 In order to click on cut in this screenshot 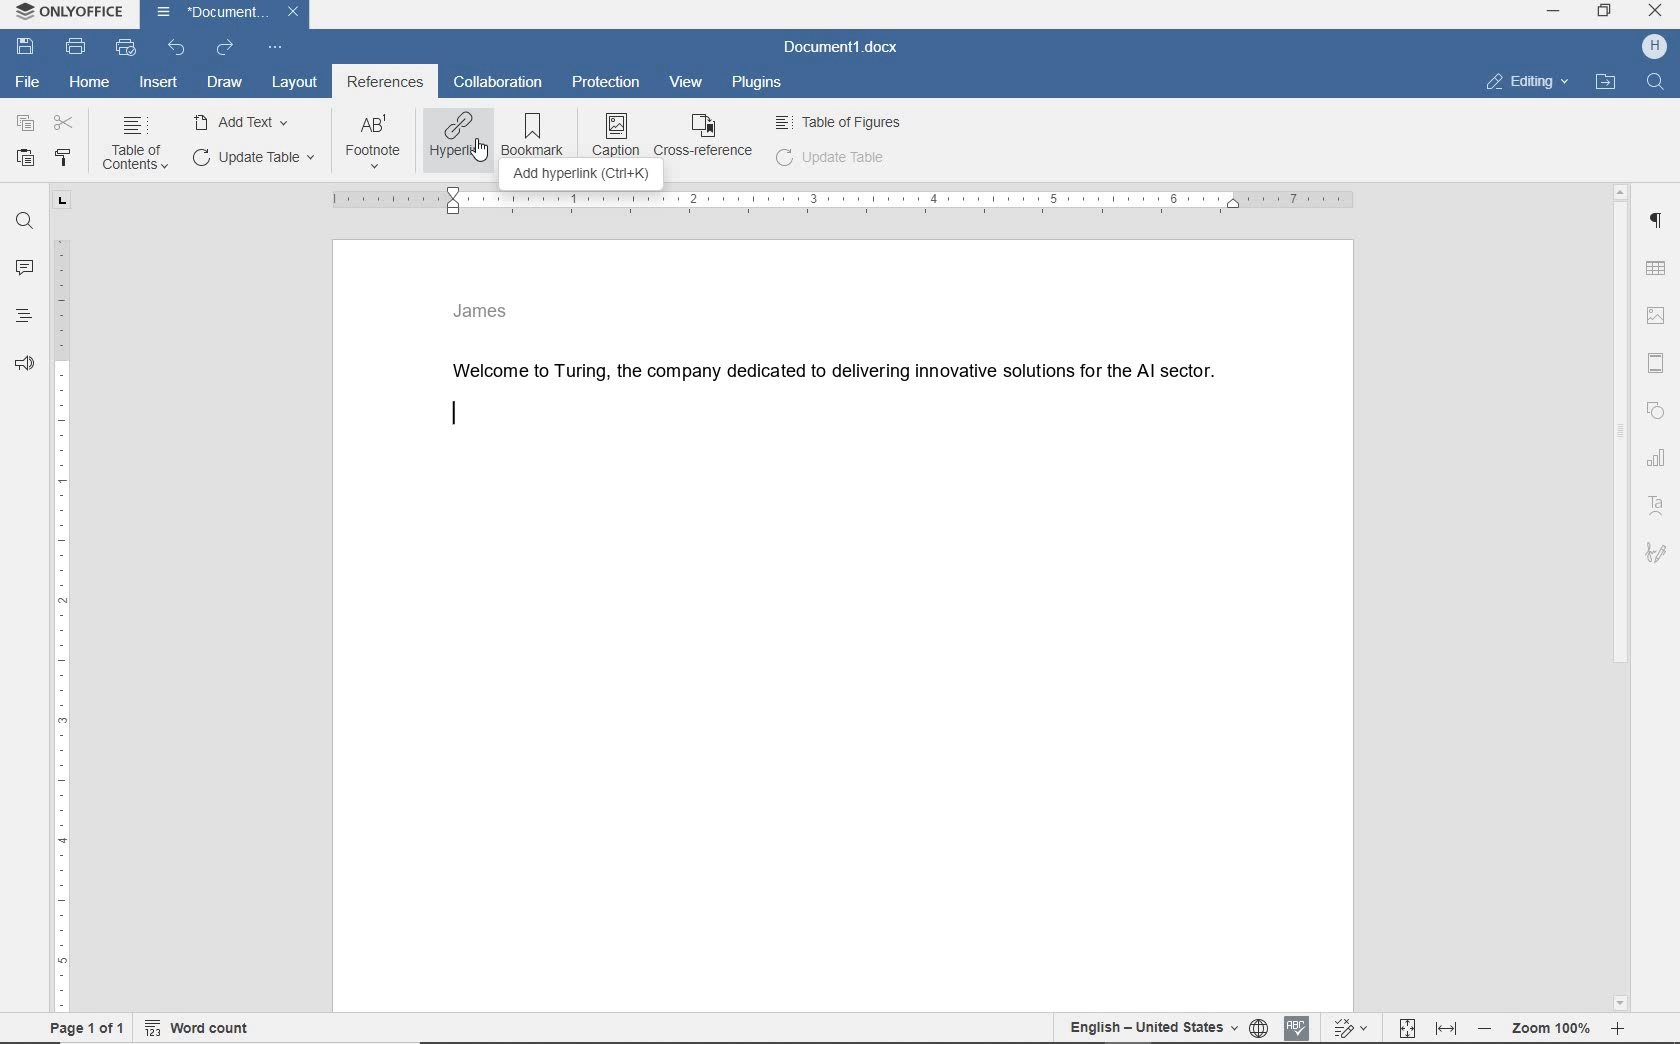, I will do `click(66, 124)`.